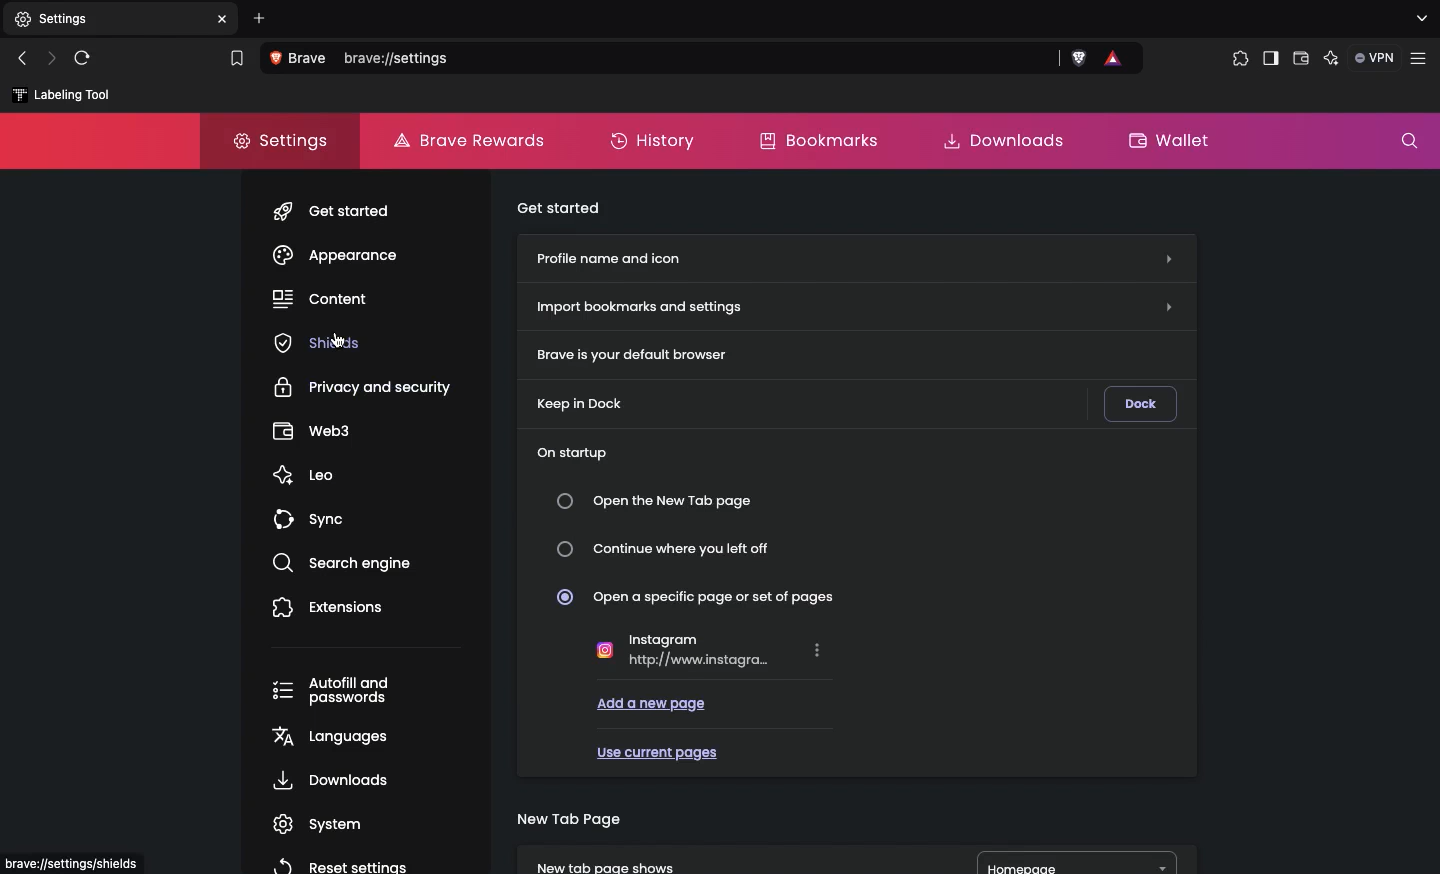 Image resolution: width=1440 pixels, height=874 pixels. What do you see at coordinates (258, 17) in the screenshot?
I see `Add new tab` at bounding box center [258, 17].